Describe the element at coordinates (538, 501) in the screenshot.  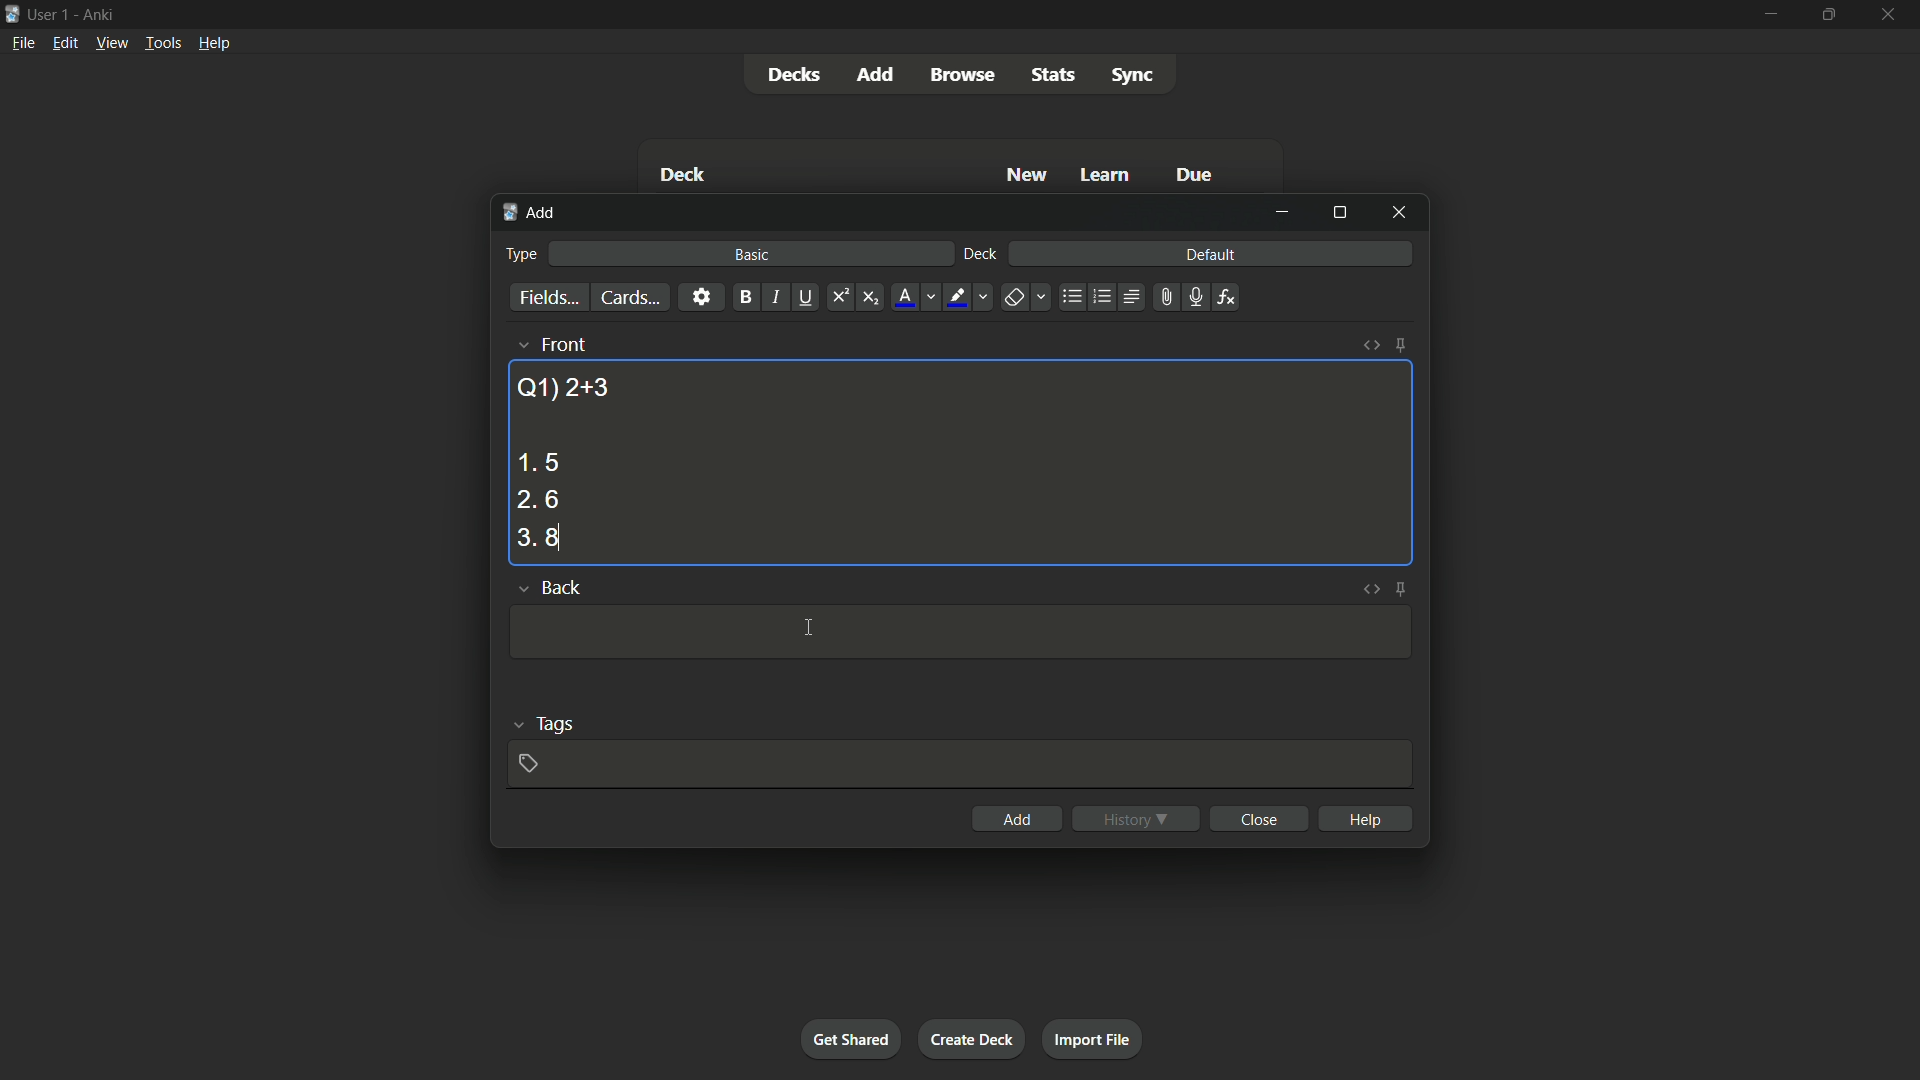
I see `option 2` at that location.